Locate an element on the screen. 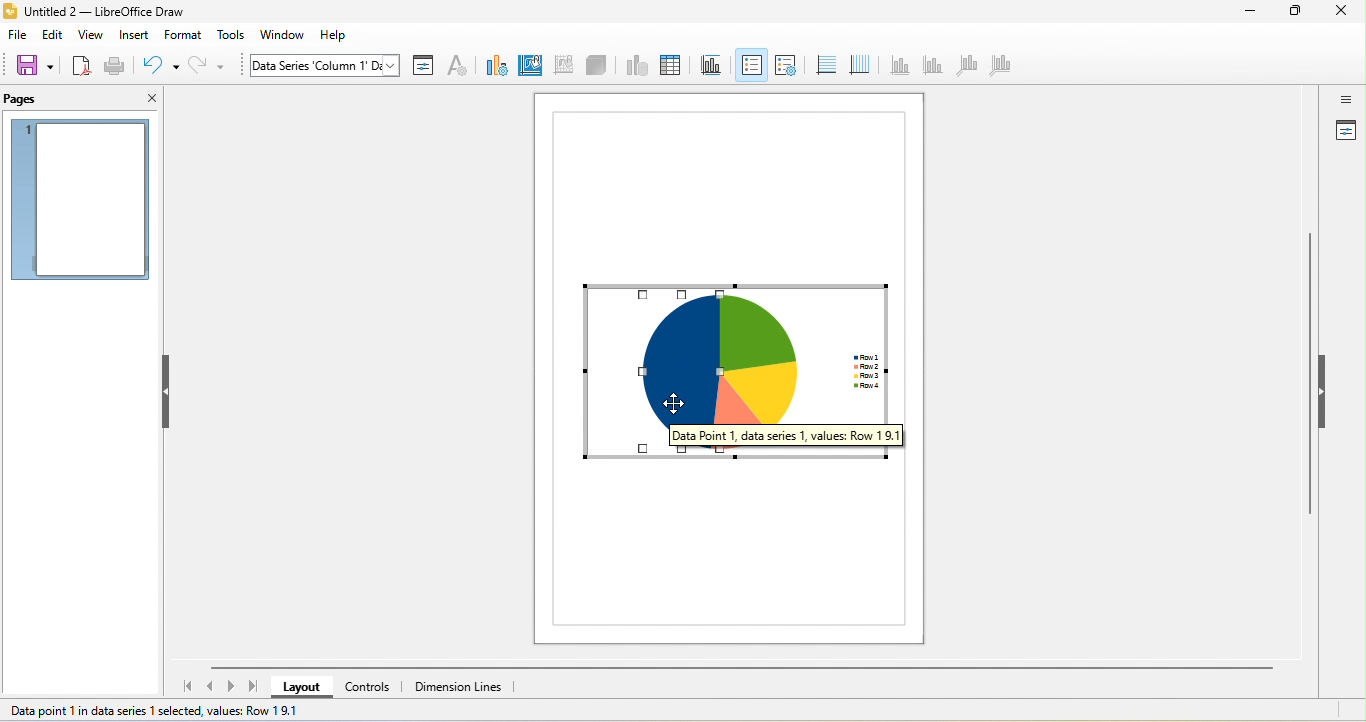 Image resolution: width=1366 pixels, height=722 pixels. no preview is located at coordinates (81, 201).